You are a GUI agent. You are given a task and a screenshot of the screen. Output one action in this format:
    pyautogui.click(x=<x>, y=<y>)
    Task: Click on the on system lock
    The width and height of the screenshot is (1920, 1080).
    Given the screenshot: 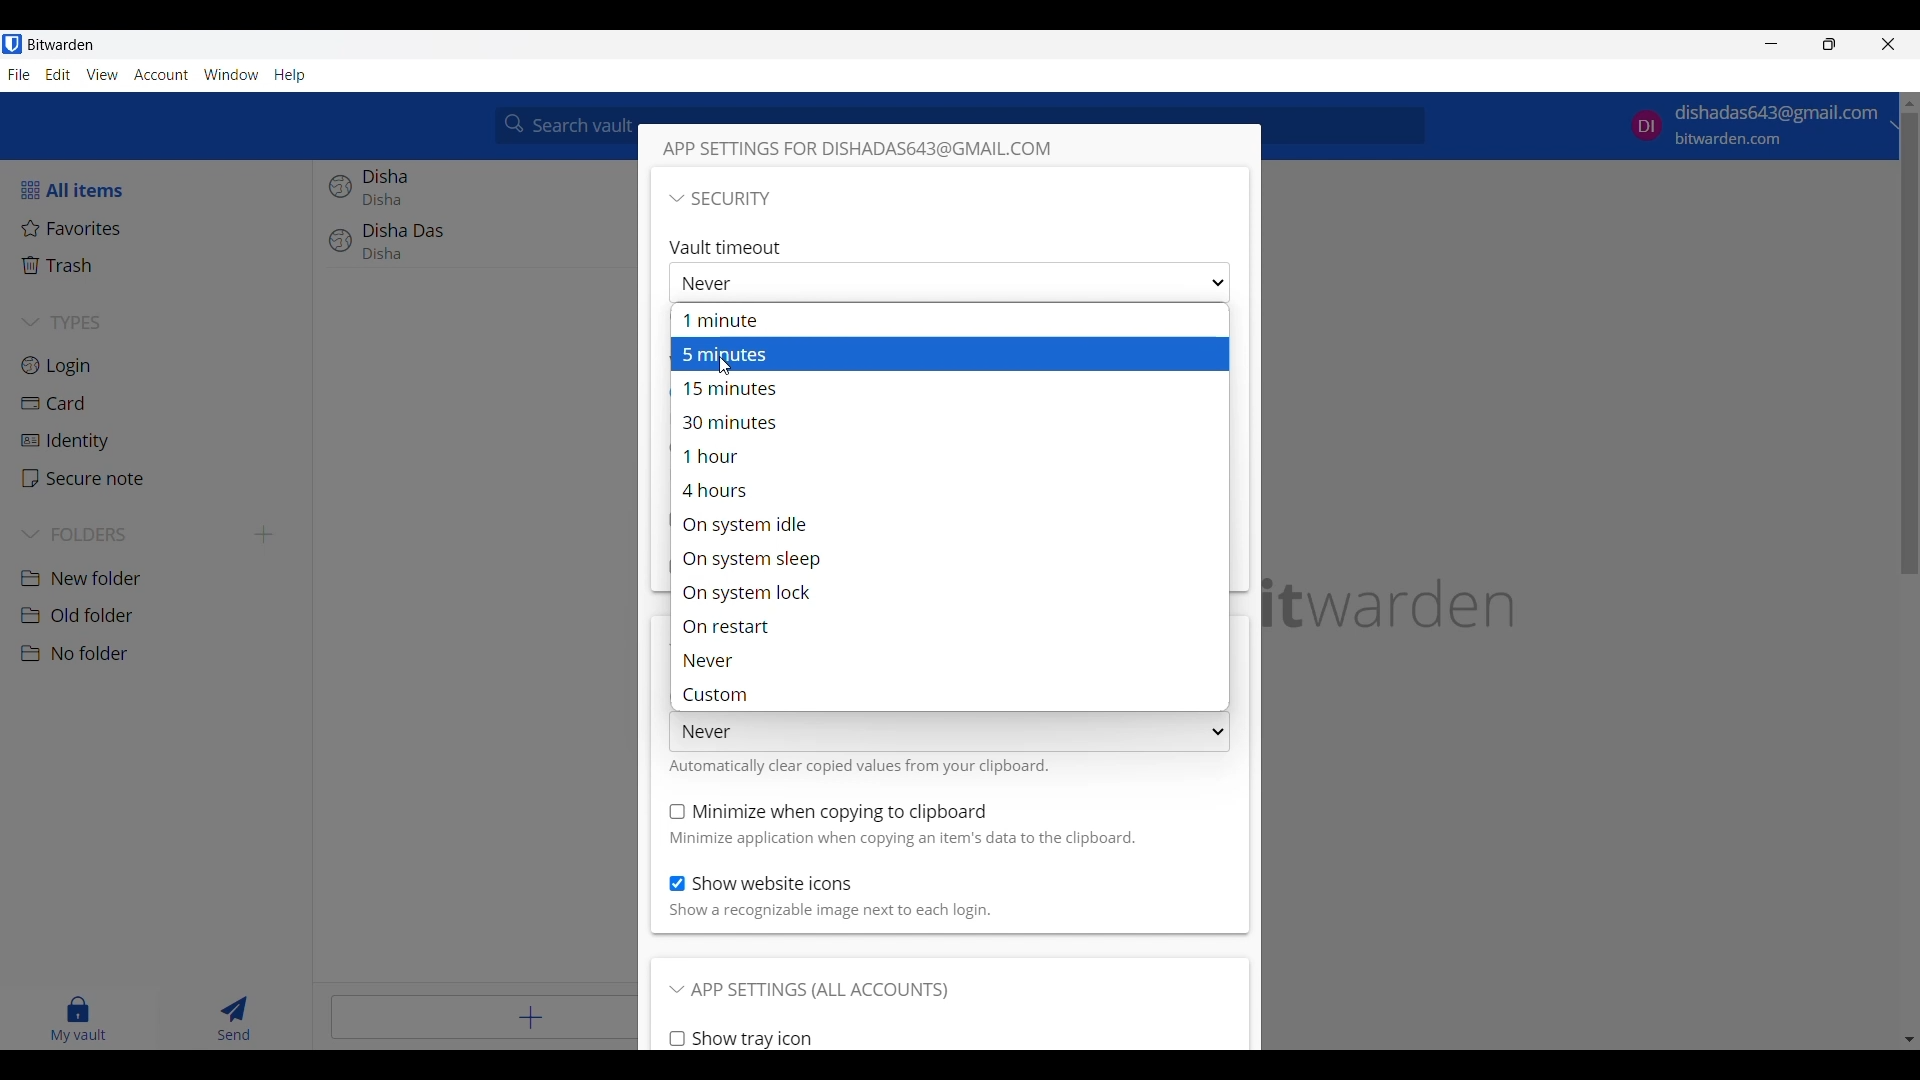 What is the action you would take?
    pyautogui.click(x=945, y=593)
    